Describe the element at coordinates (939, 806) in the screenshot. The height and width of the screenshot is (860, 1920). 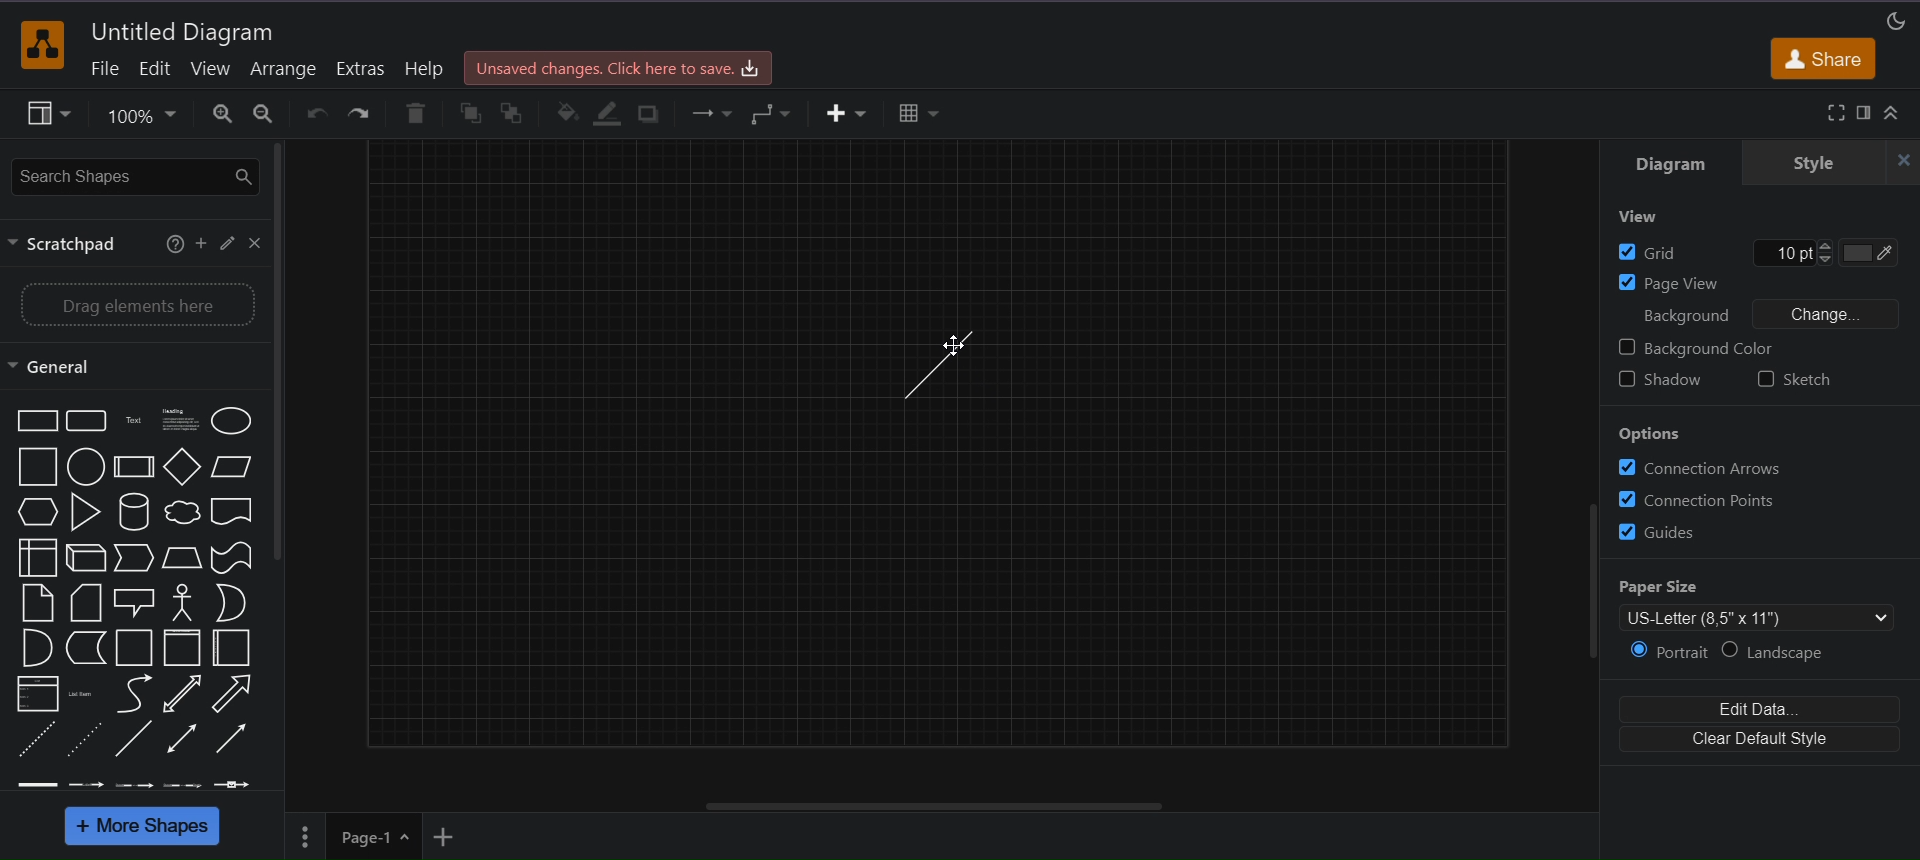
I see `horizontal scroll bar` at that location.